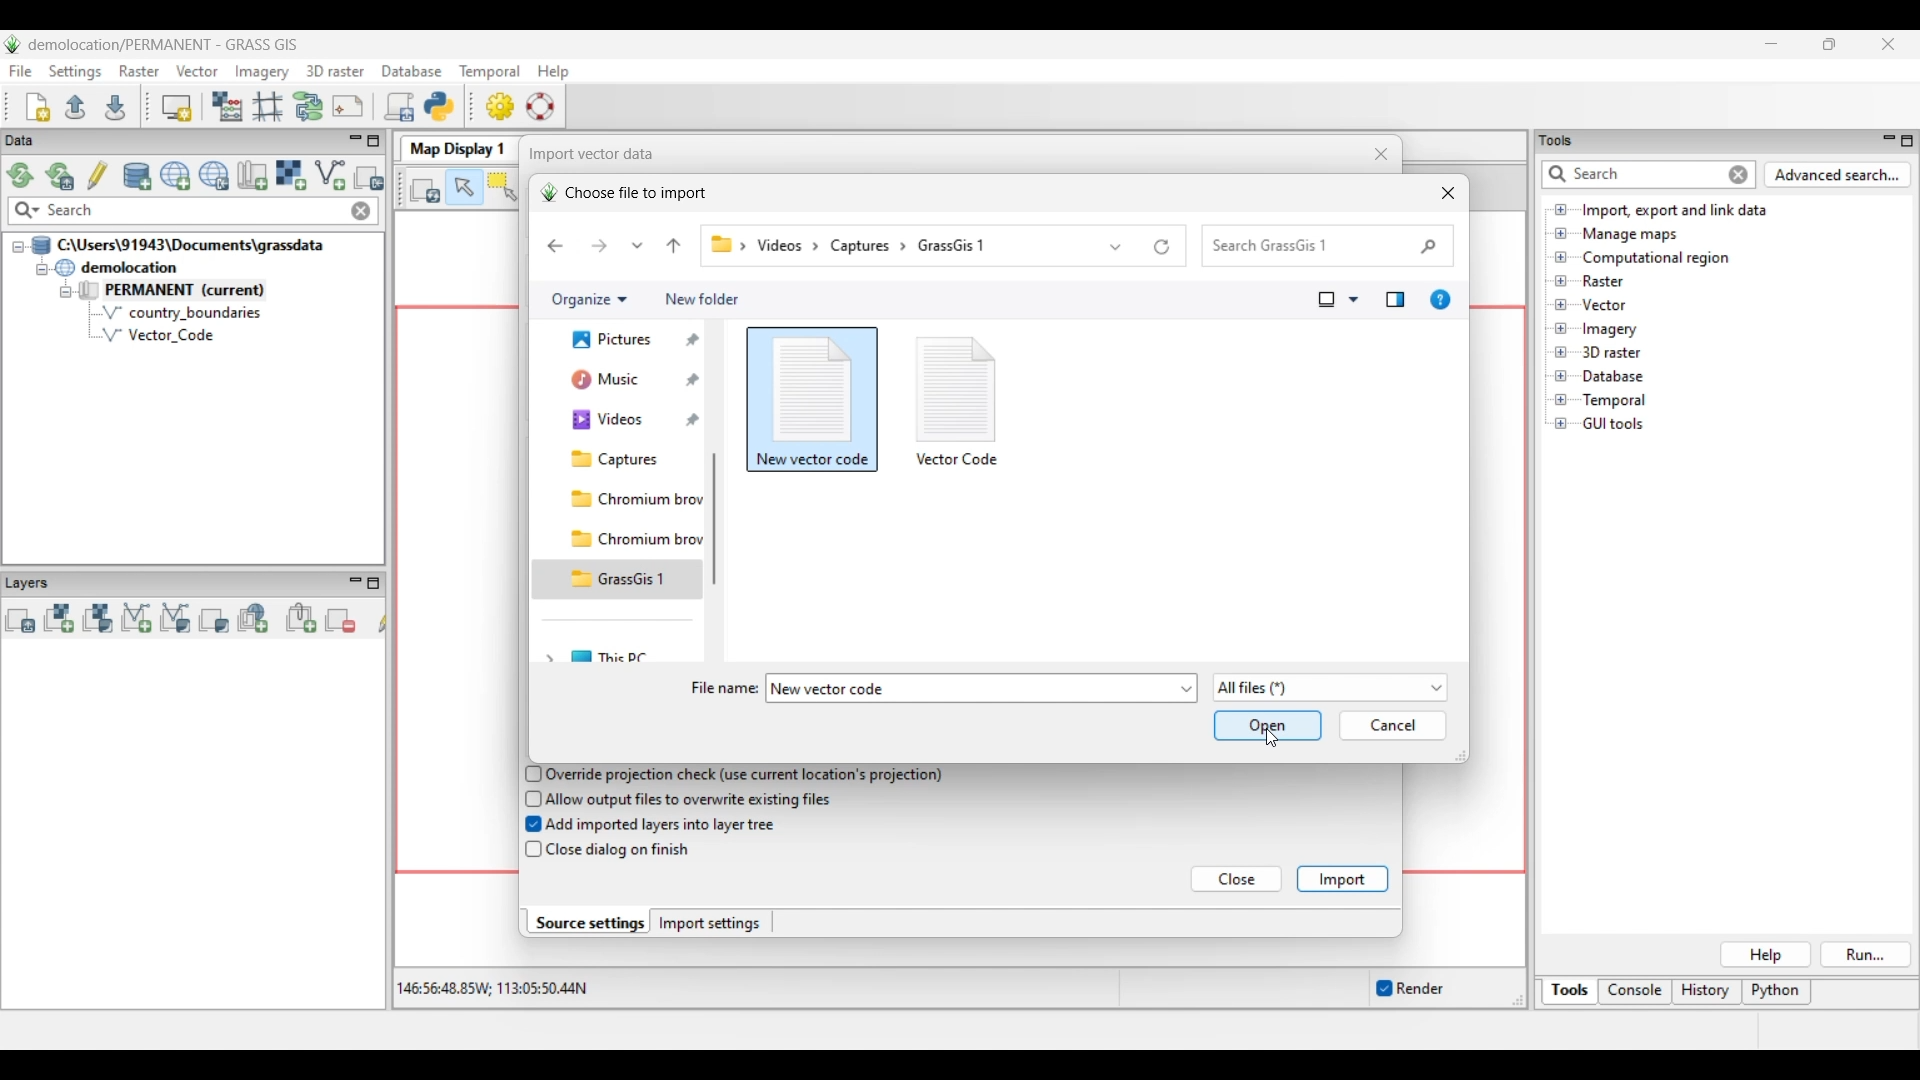 The width and height of the screenshot is (1920, 1080). Describe the element at coordinates (1328, 246) in the screenshot. I see `Quick search folder` at that location.